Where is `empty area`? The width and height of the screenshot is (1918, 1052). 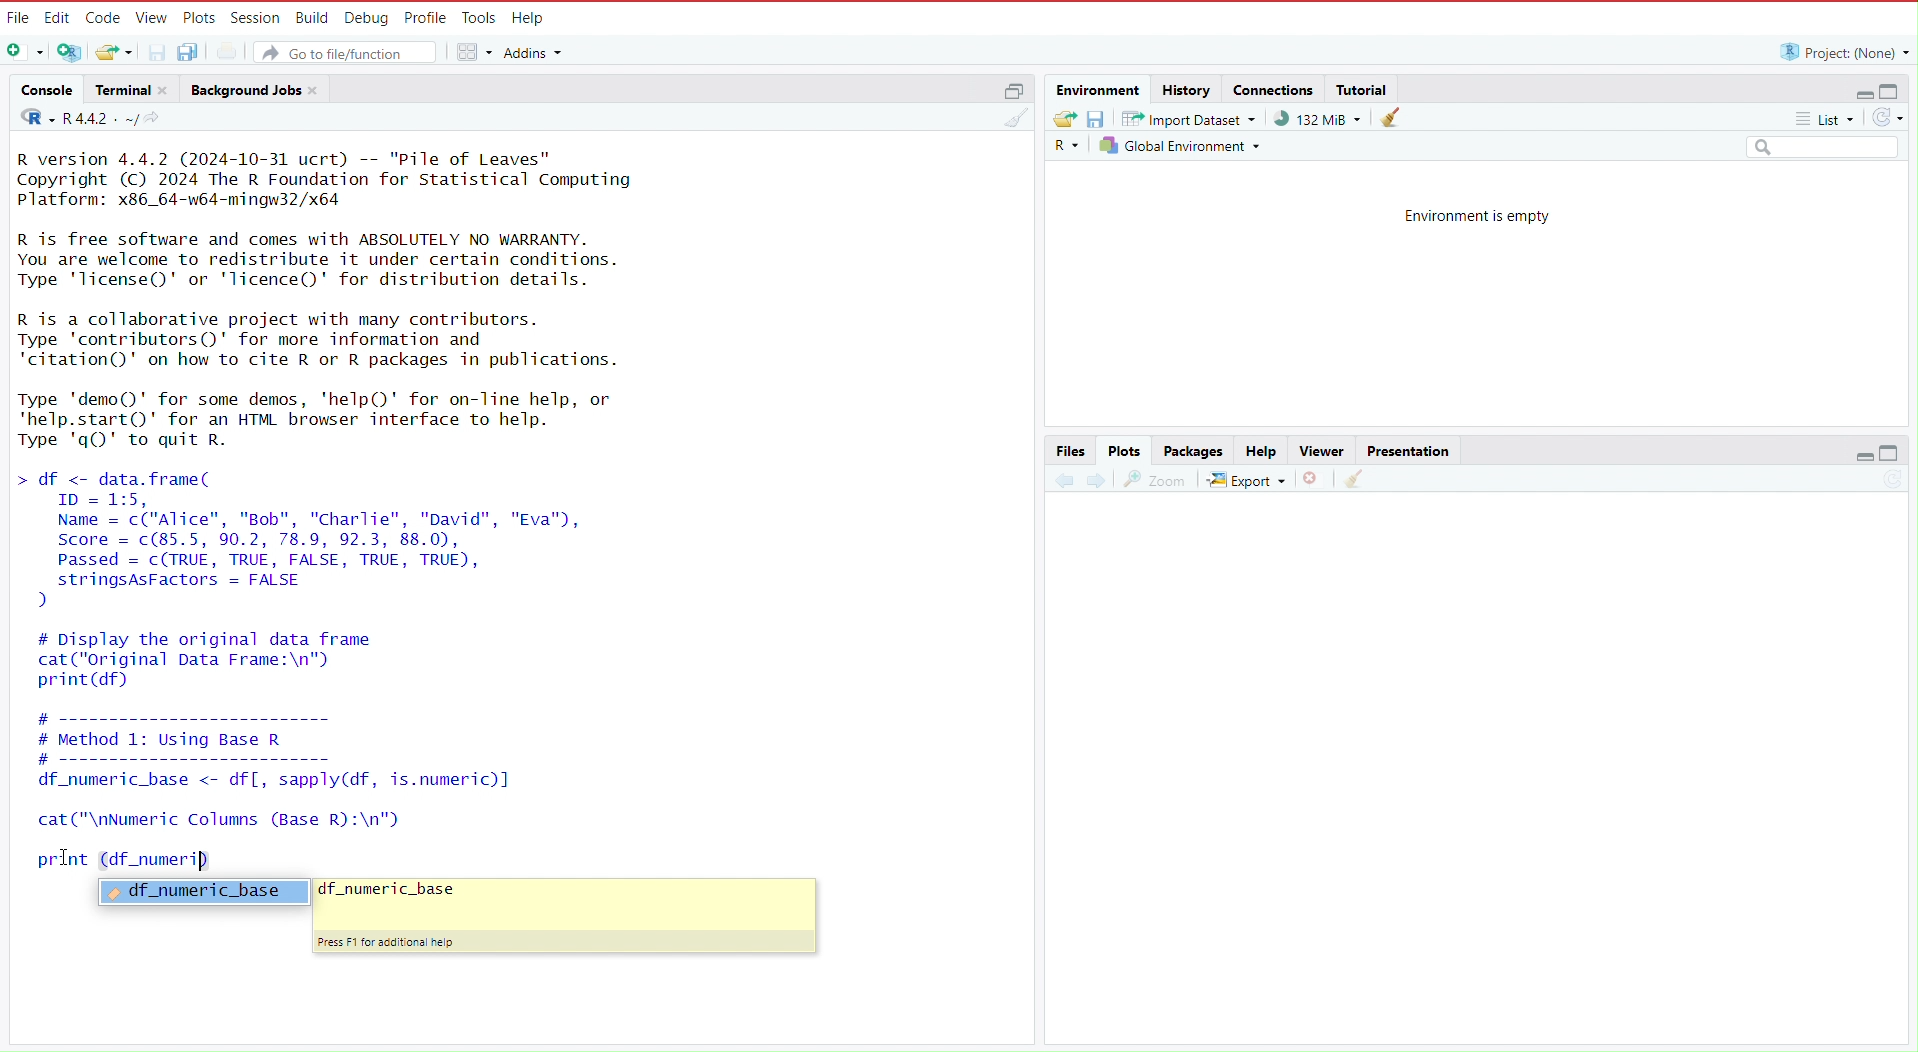 empty area is located at coordinates (1457, 782).